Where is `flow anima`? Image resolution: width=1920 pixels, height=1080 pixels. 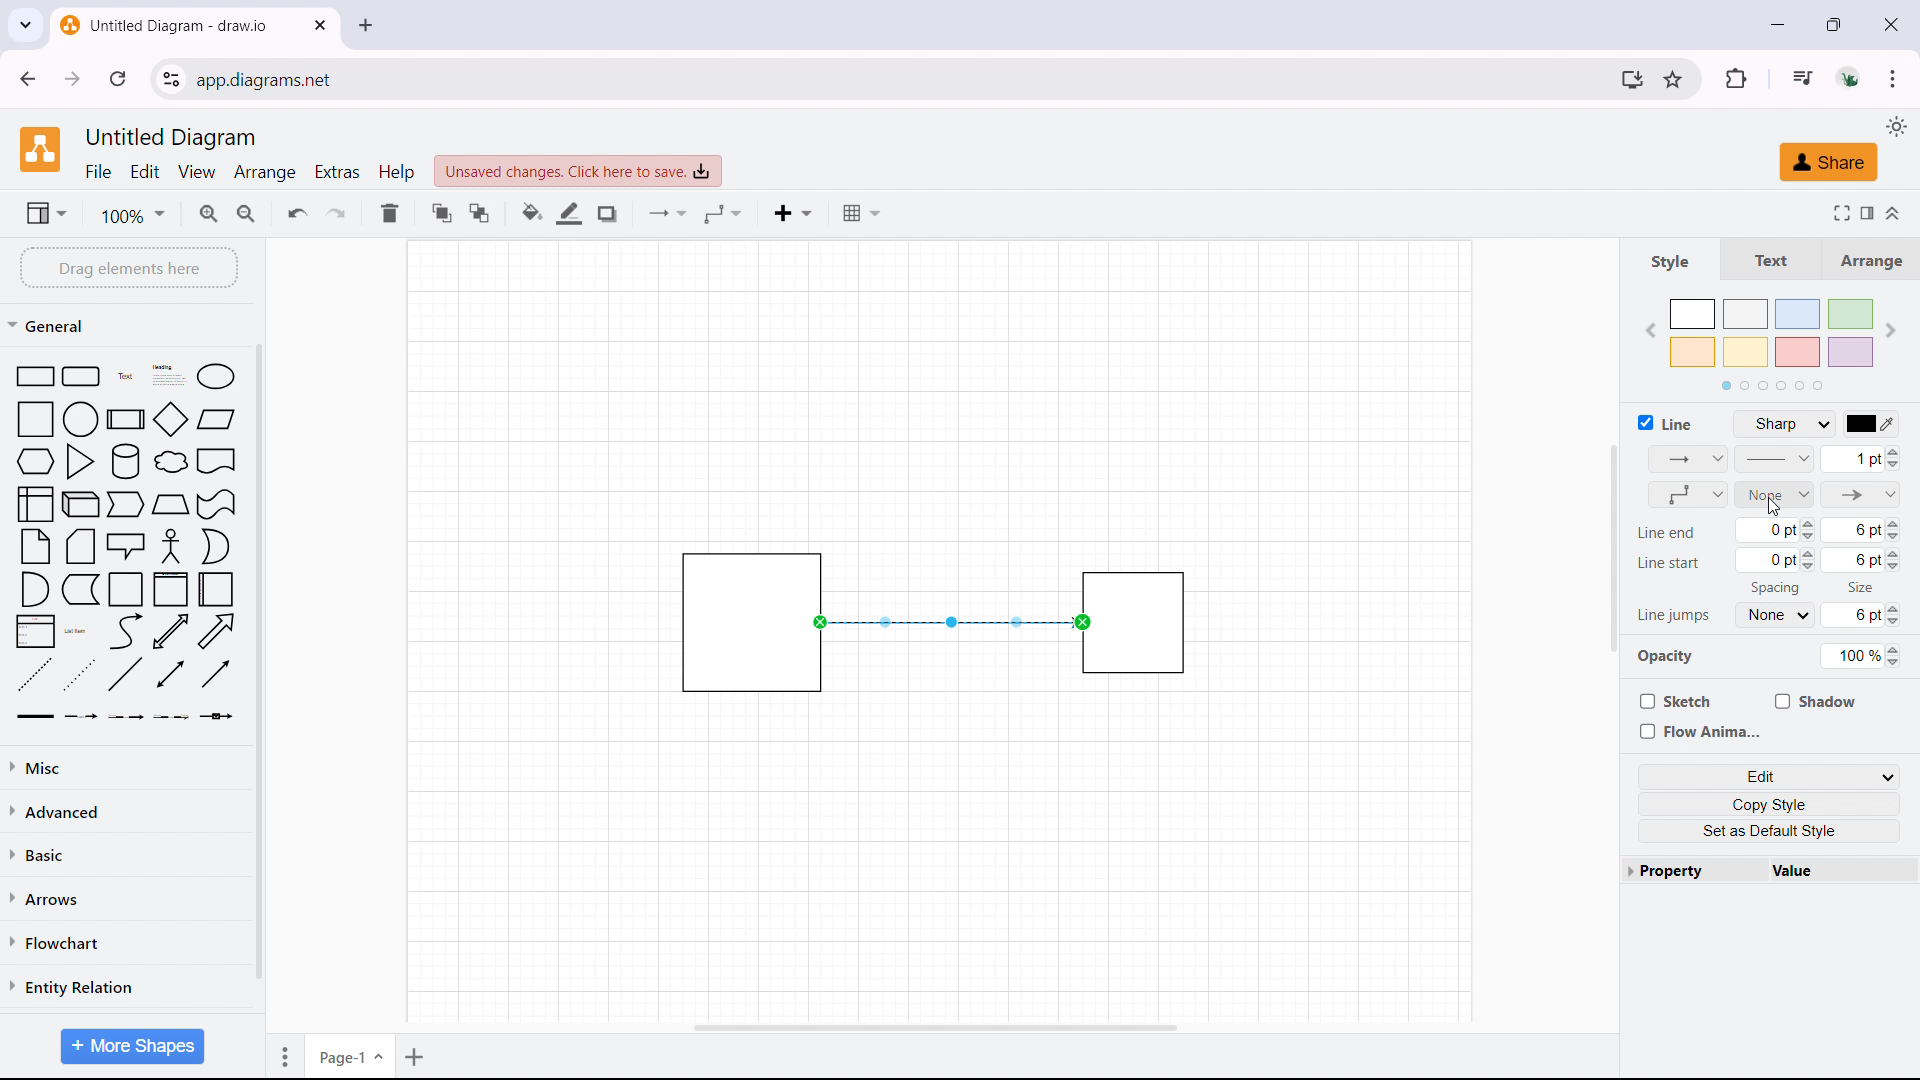
flow anima is located at coordinates (1696, 730).